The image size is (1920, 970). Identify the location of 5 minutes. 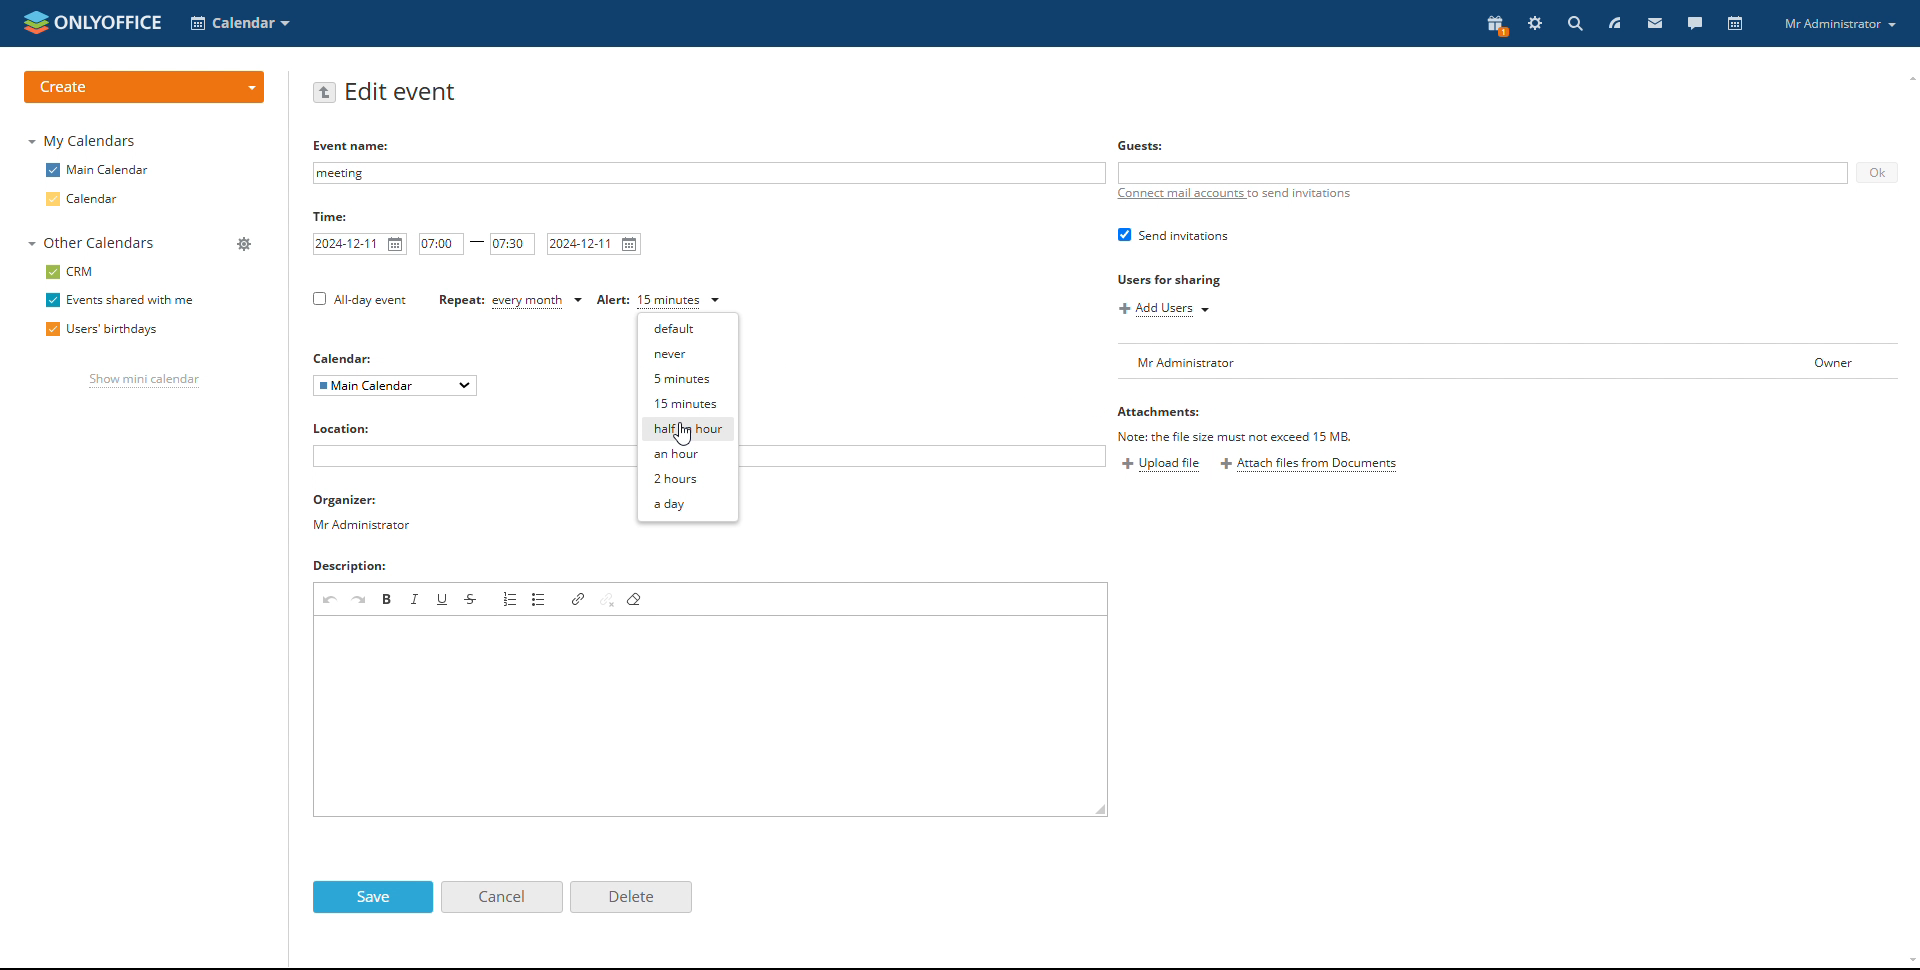
(690, 378).